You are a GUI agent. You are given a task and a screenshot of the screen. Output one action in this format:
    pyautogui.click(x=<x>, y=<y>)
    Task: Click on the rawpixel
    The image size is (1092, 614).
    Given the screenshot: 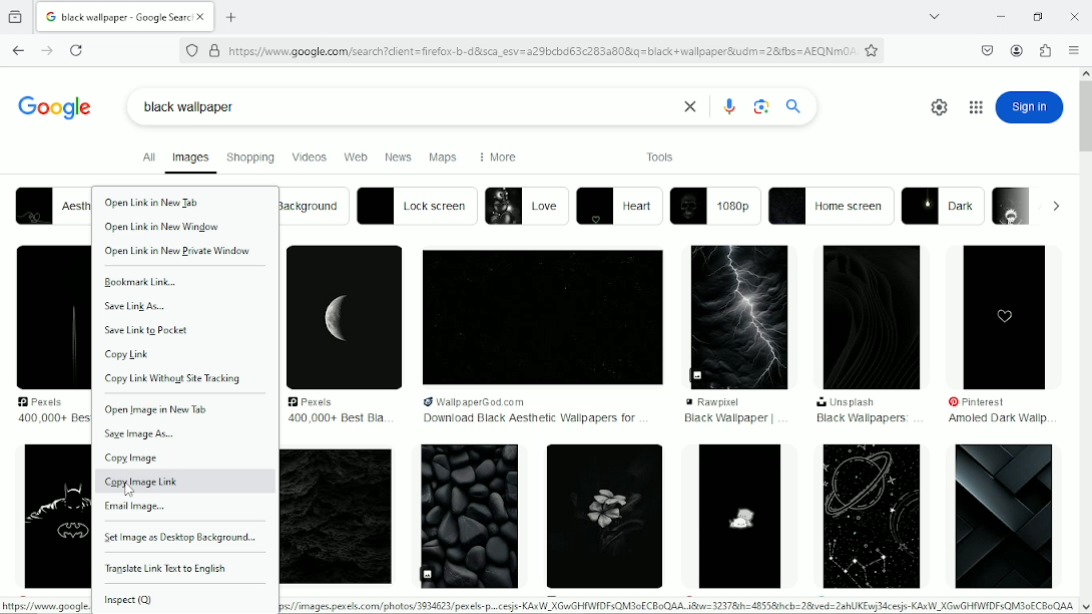 What is the action you would take?
    pyautogui.click(x=733, y=402)
    